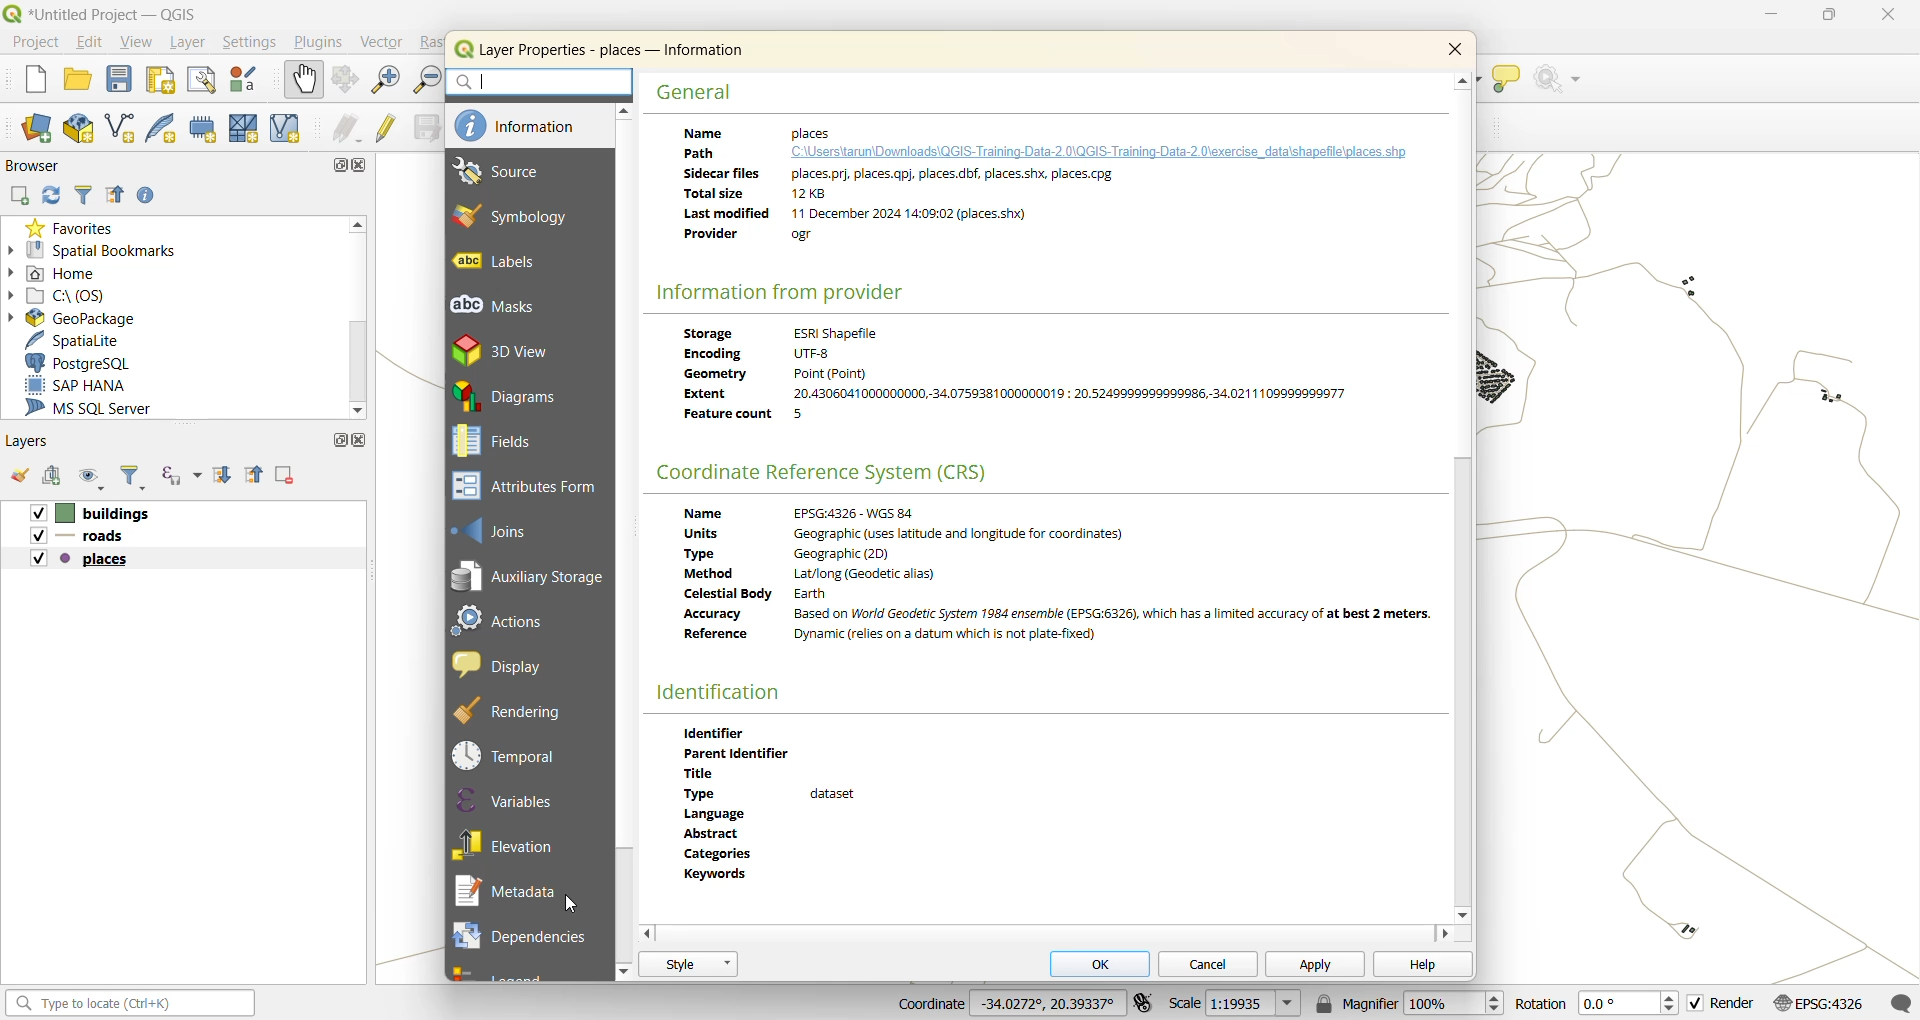  What do you see at coordinates (255, 43) in the screenshot?
I see `settings` at bounding box center [255, 43].